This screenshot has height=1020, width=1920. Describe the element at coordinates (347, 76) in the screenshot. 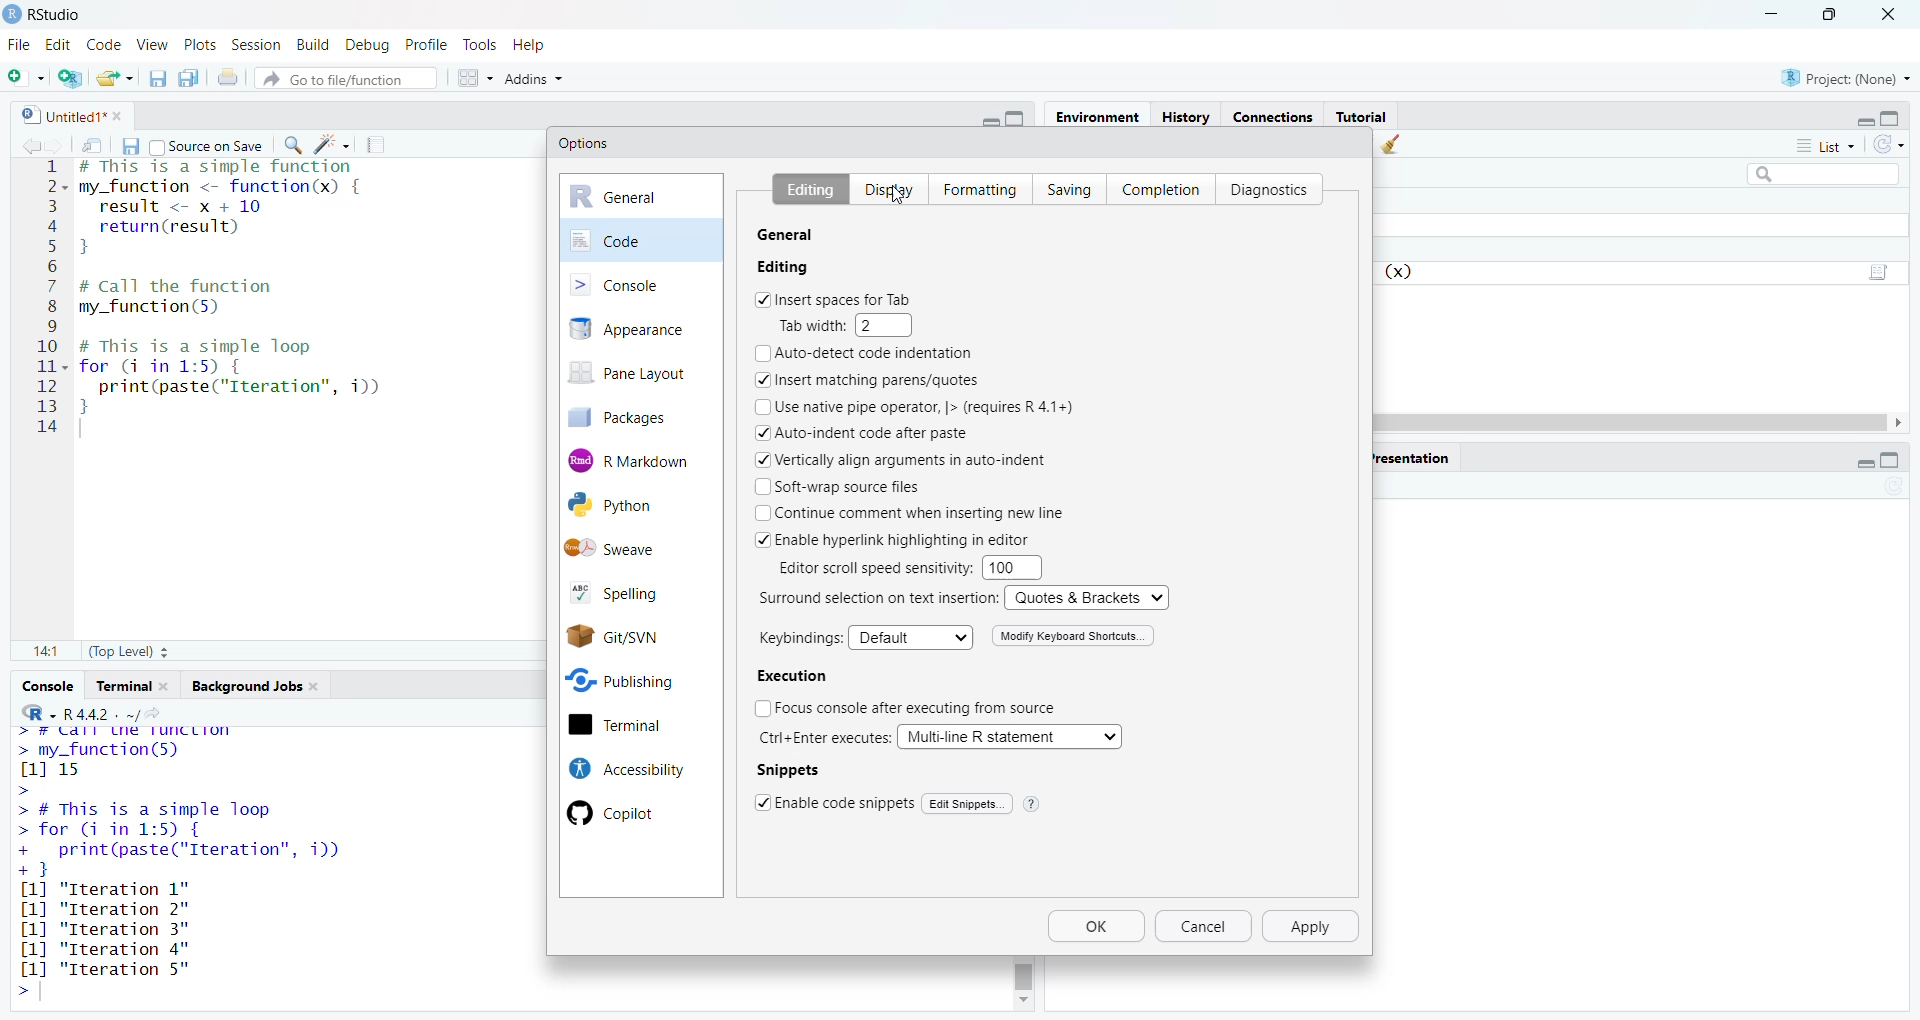

I see `go to file/function` at that location.